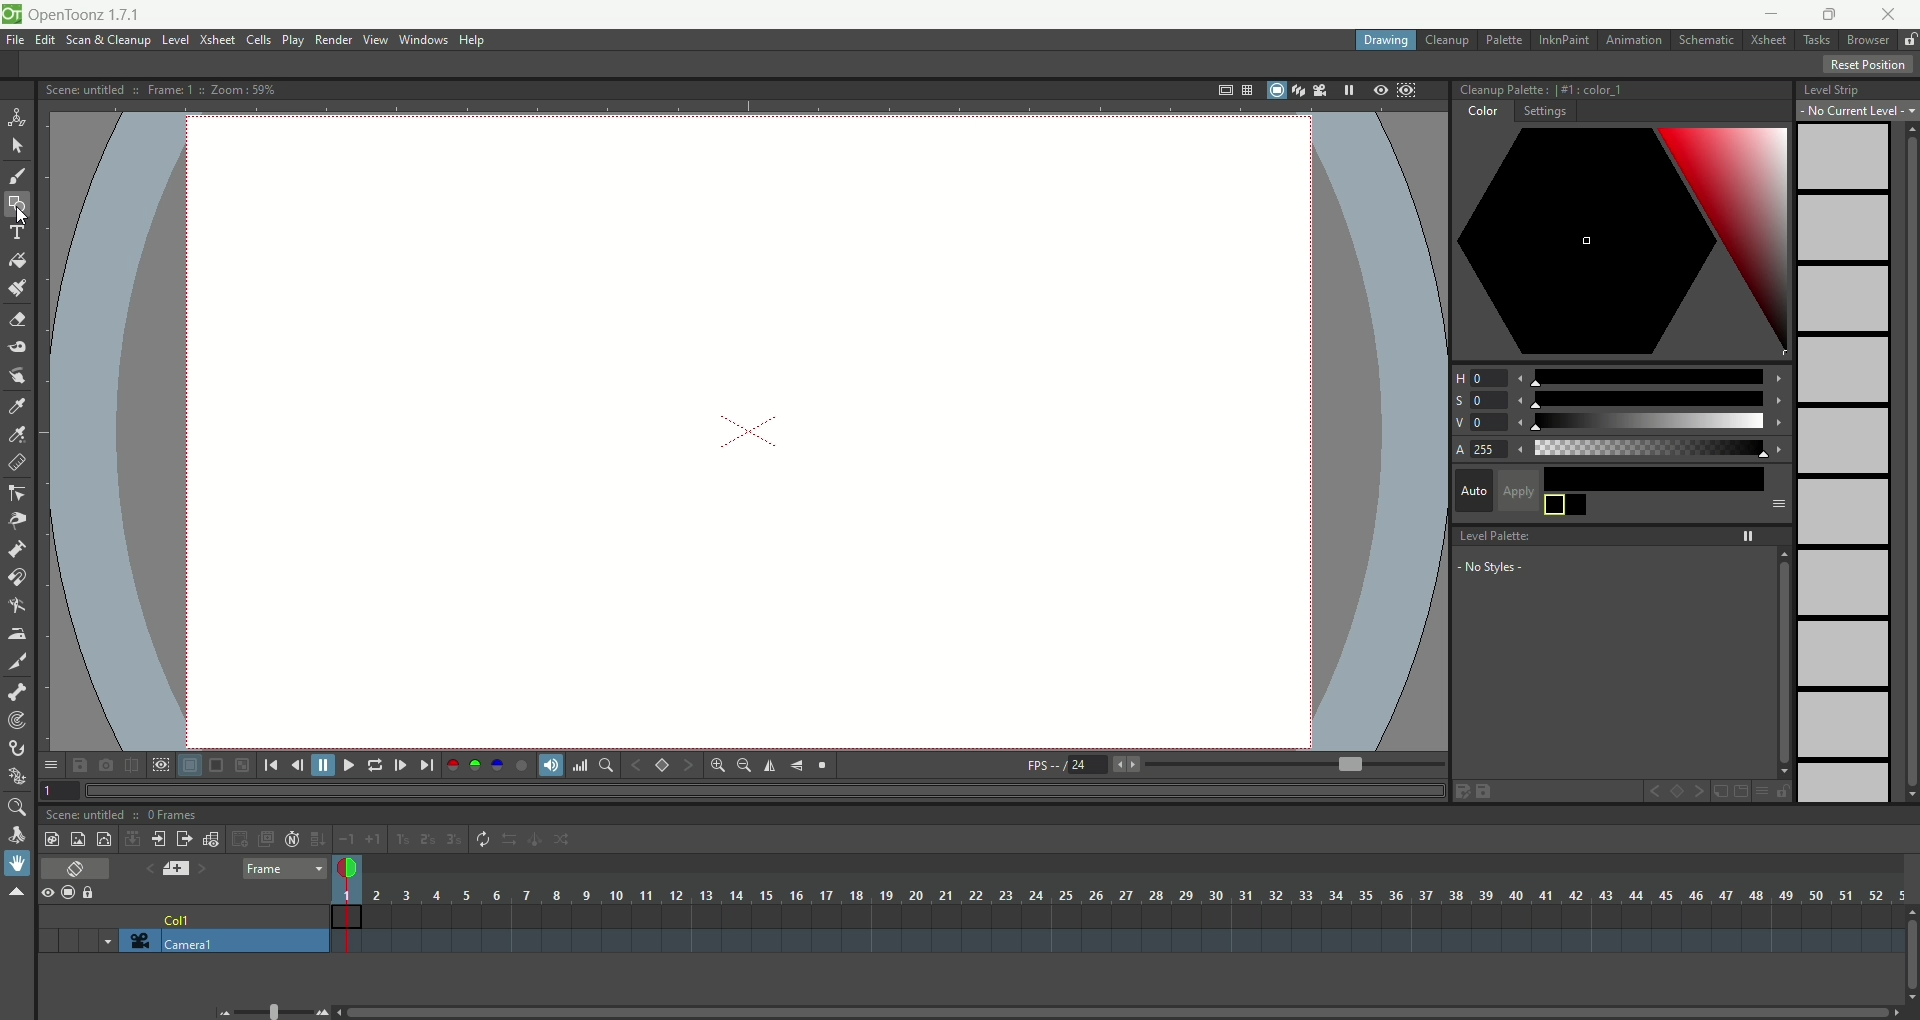 The height and width of the screenshot is (1020, 1920). I want to click on pinch, so click(18, 520).